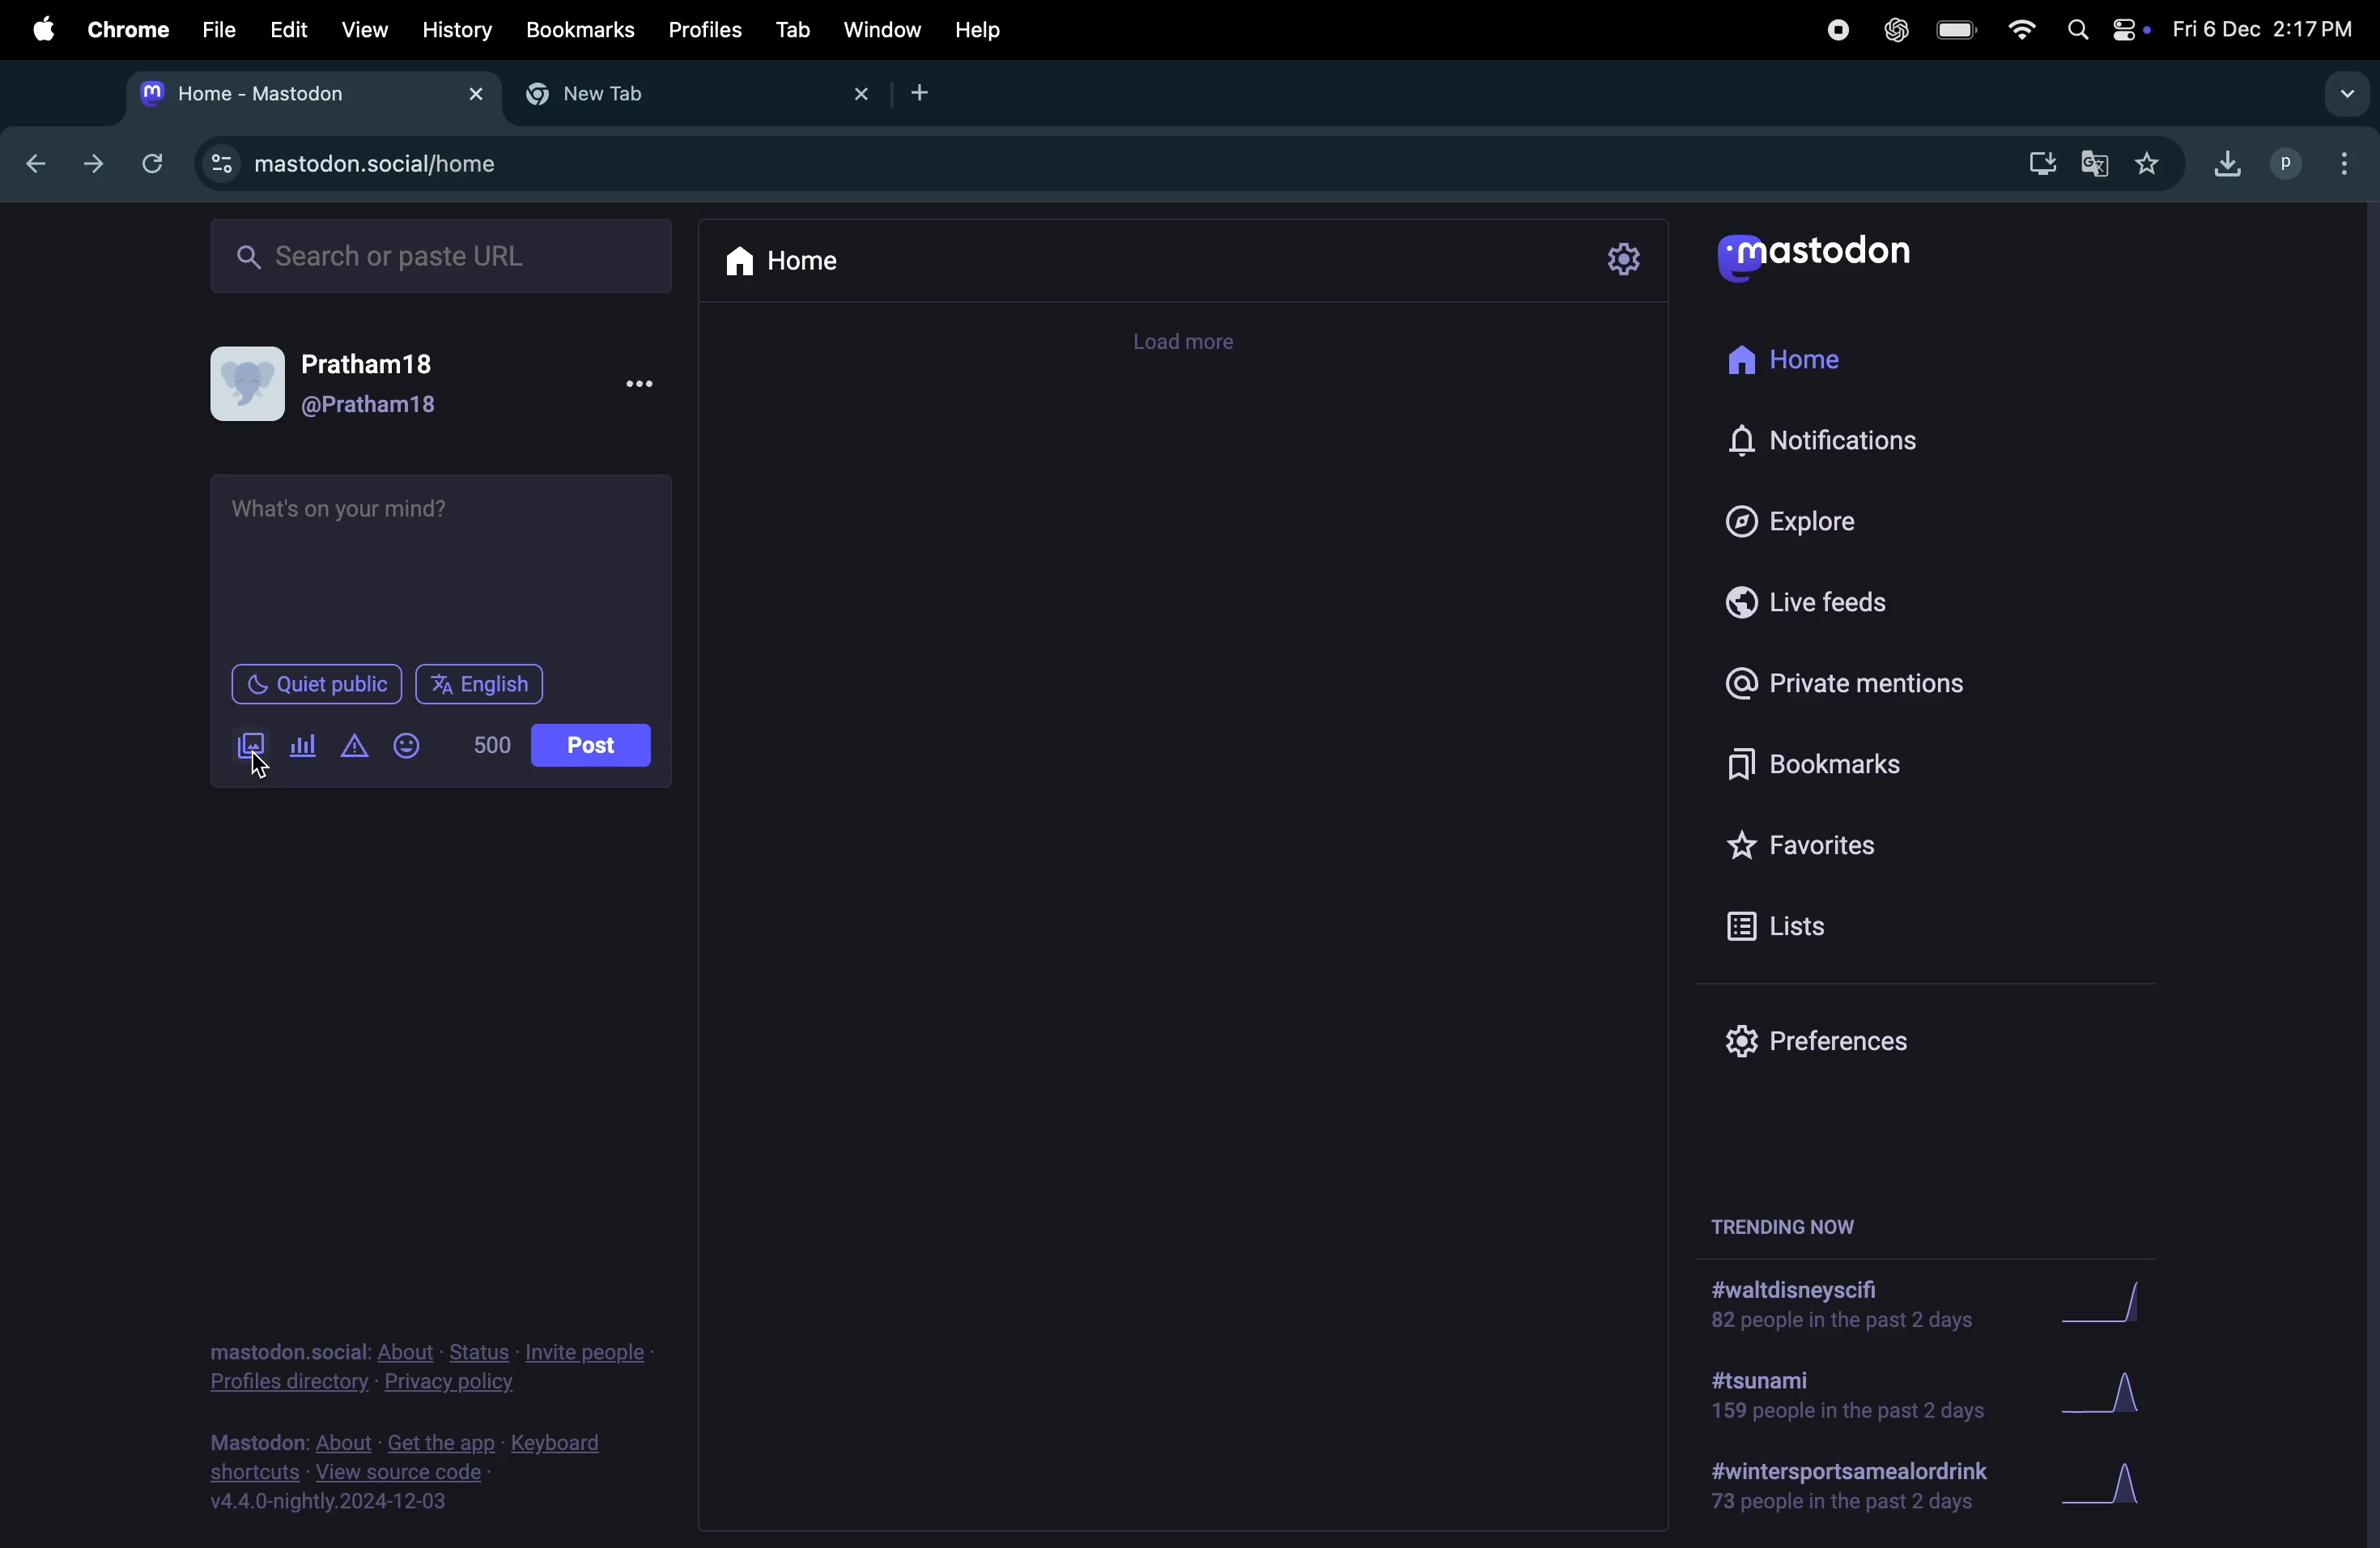  Describe the element at coordinates (2288, 161) in the screenshot. I see `user profile` at that location.